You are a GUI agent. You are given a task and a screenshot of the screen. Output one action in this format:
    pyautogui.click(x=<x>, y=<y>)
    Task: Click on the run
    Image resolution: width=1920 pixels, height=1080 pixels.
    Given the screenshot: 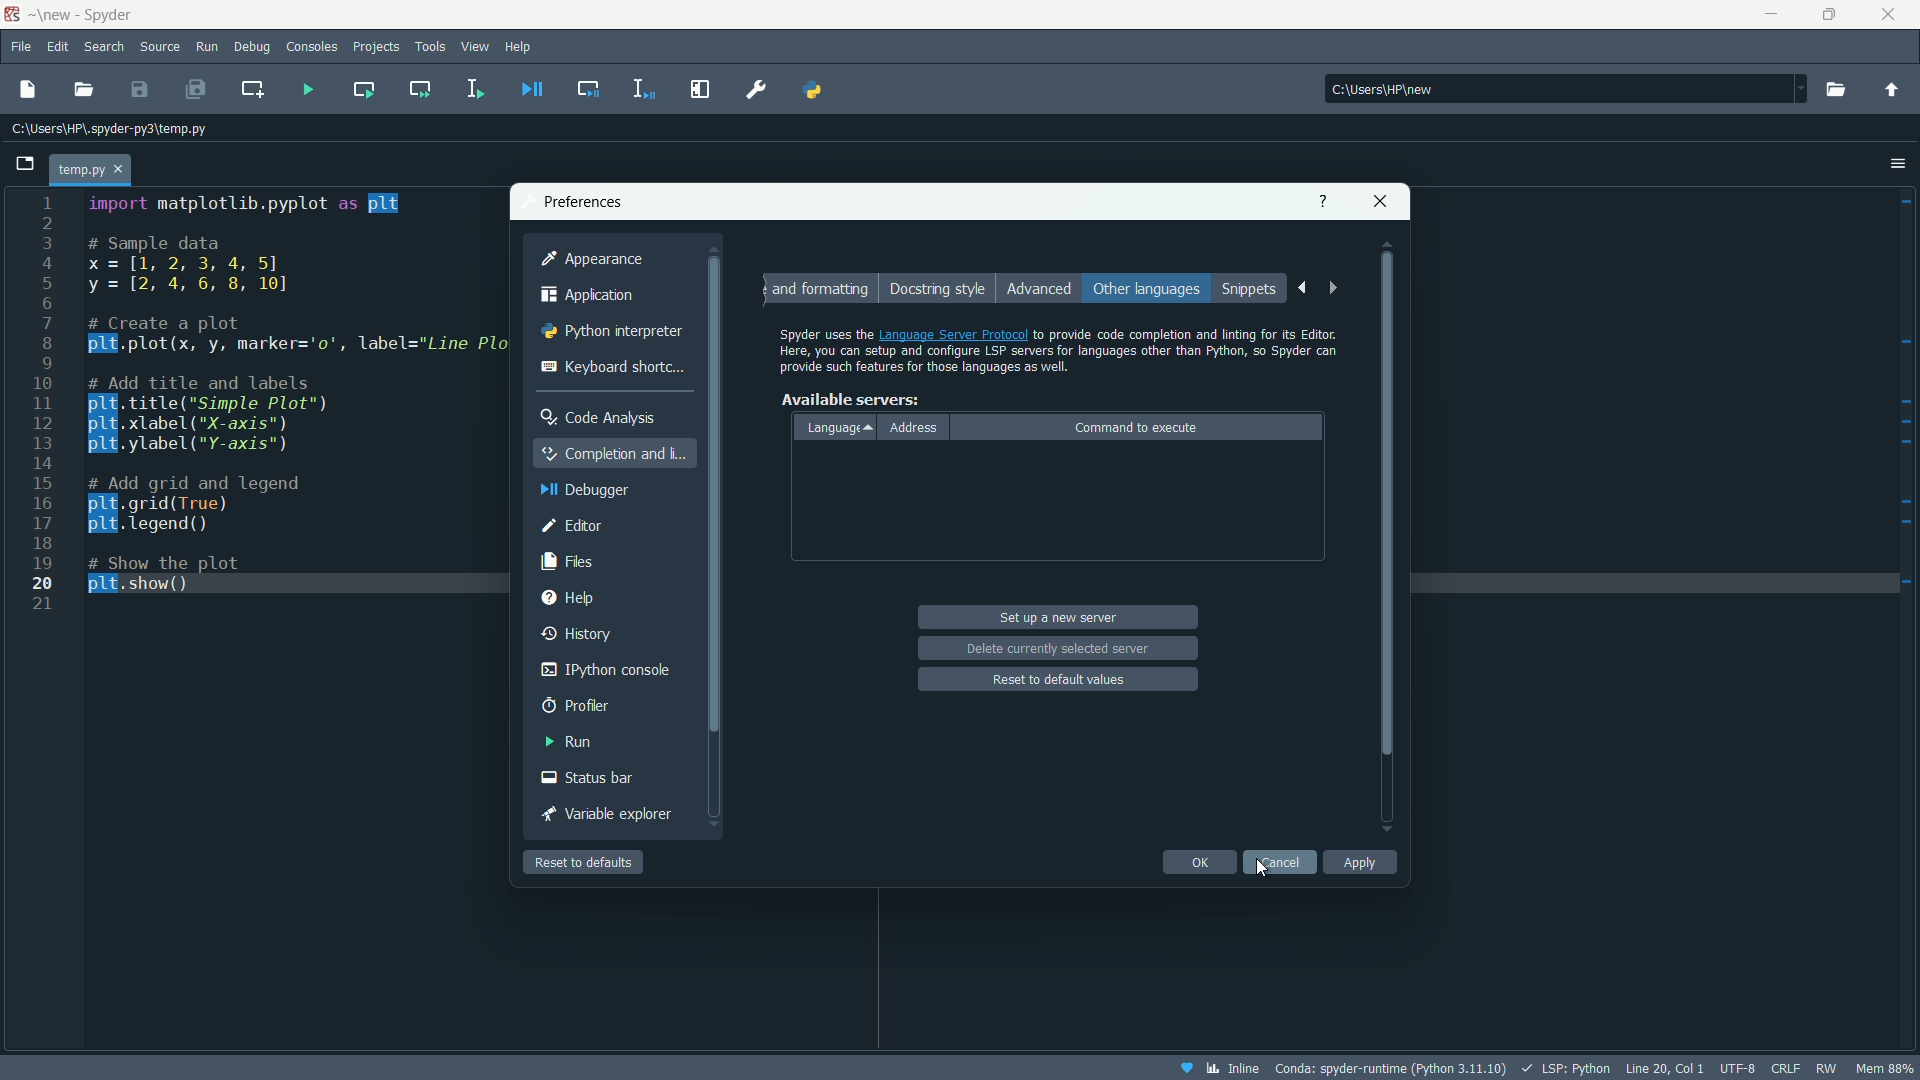 What is the action you would take?
    pyautogui.click(x=568, y=741)
    